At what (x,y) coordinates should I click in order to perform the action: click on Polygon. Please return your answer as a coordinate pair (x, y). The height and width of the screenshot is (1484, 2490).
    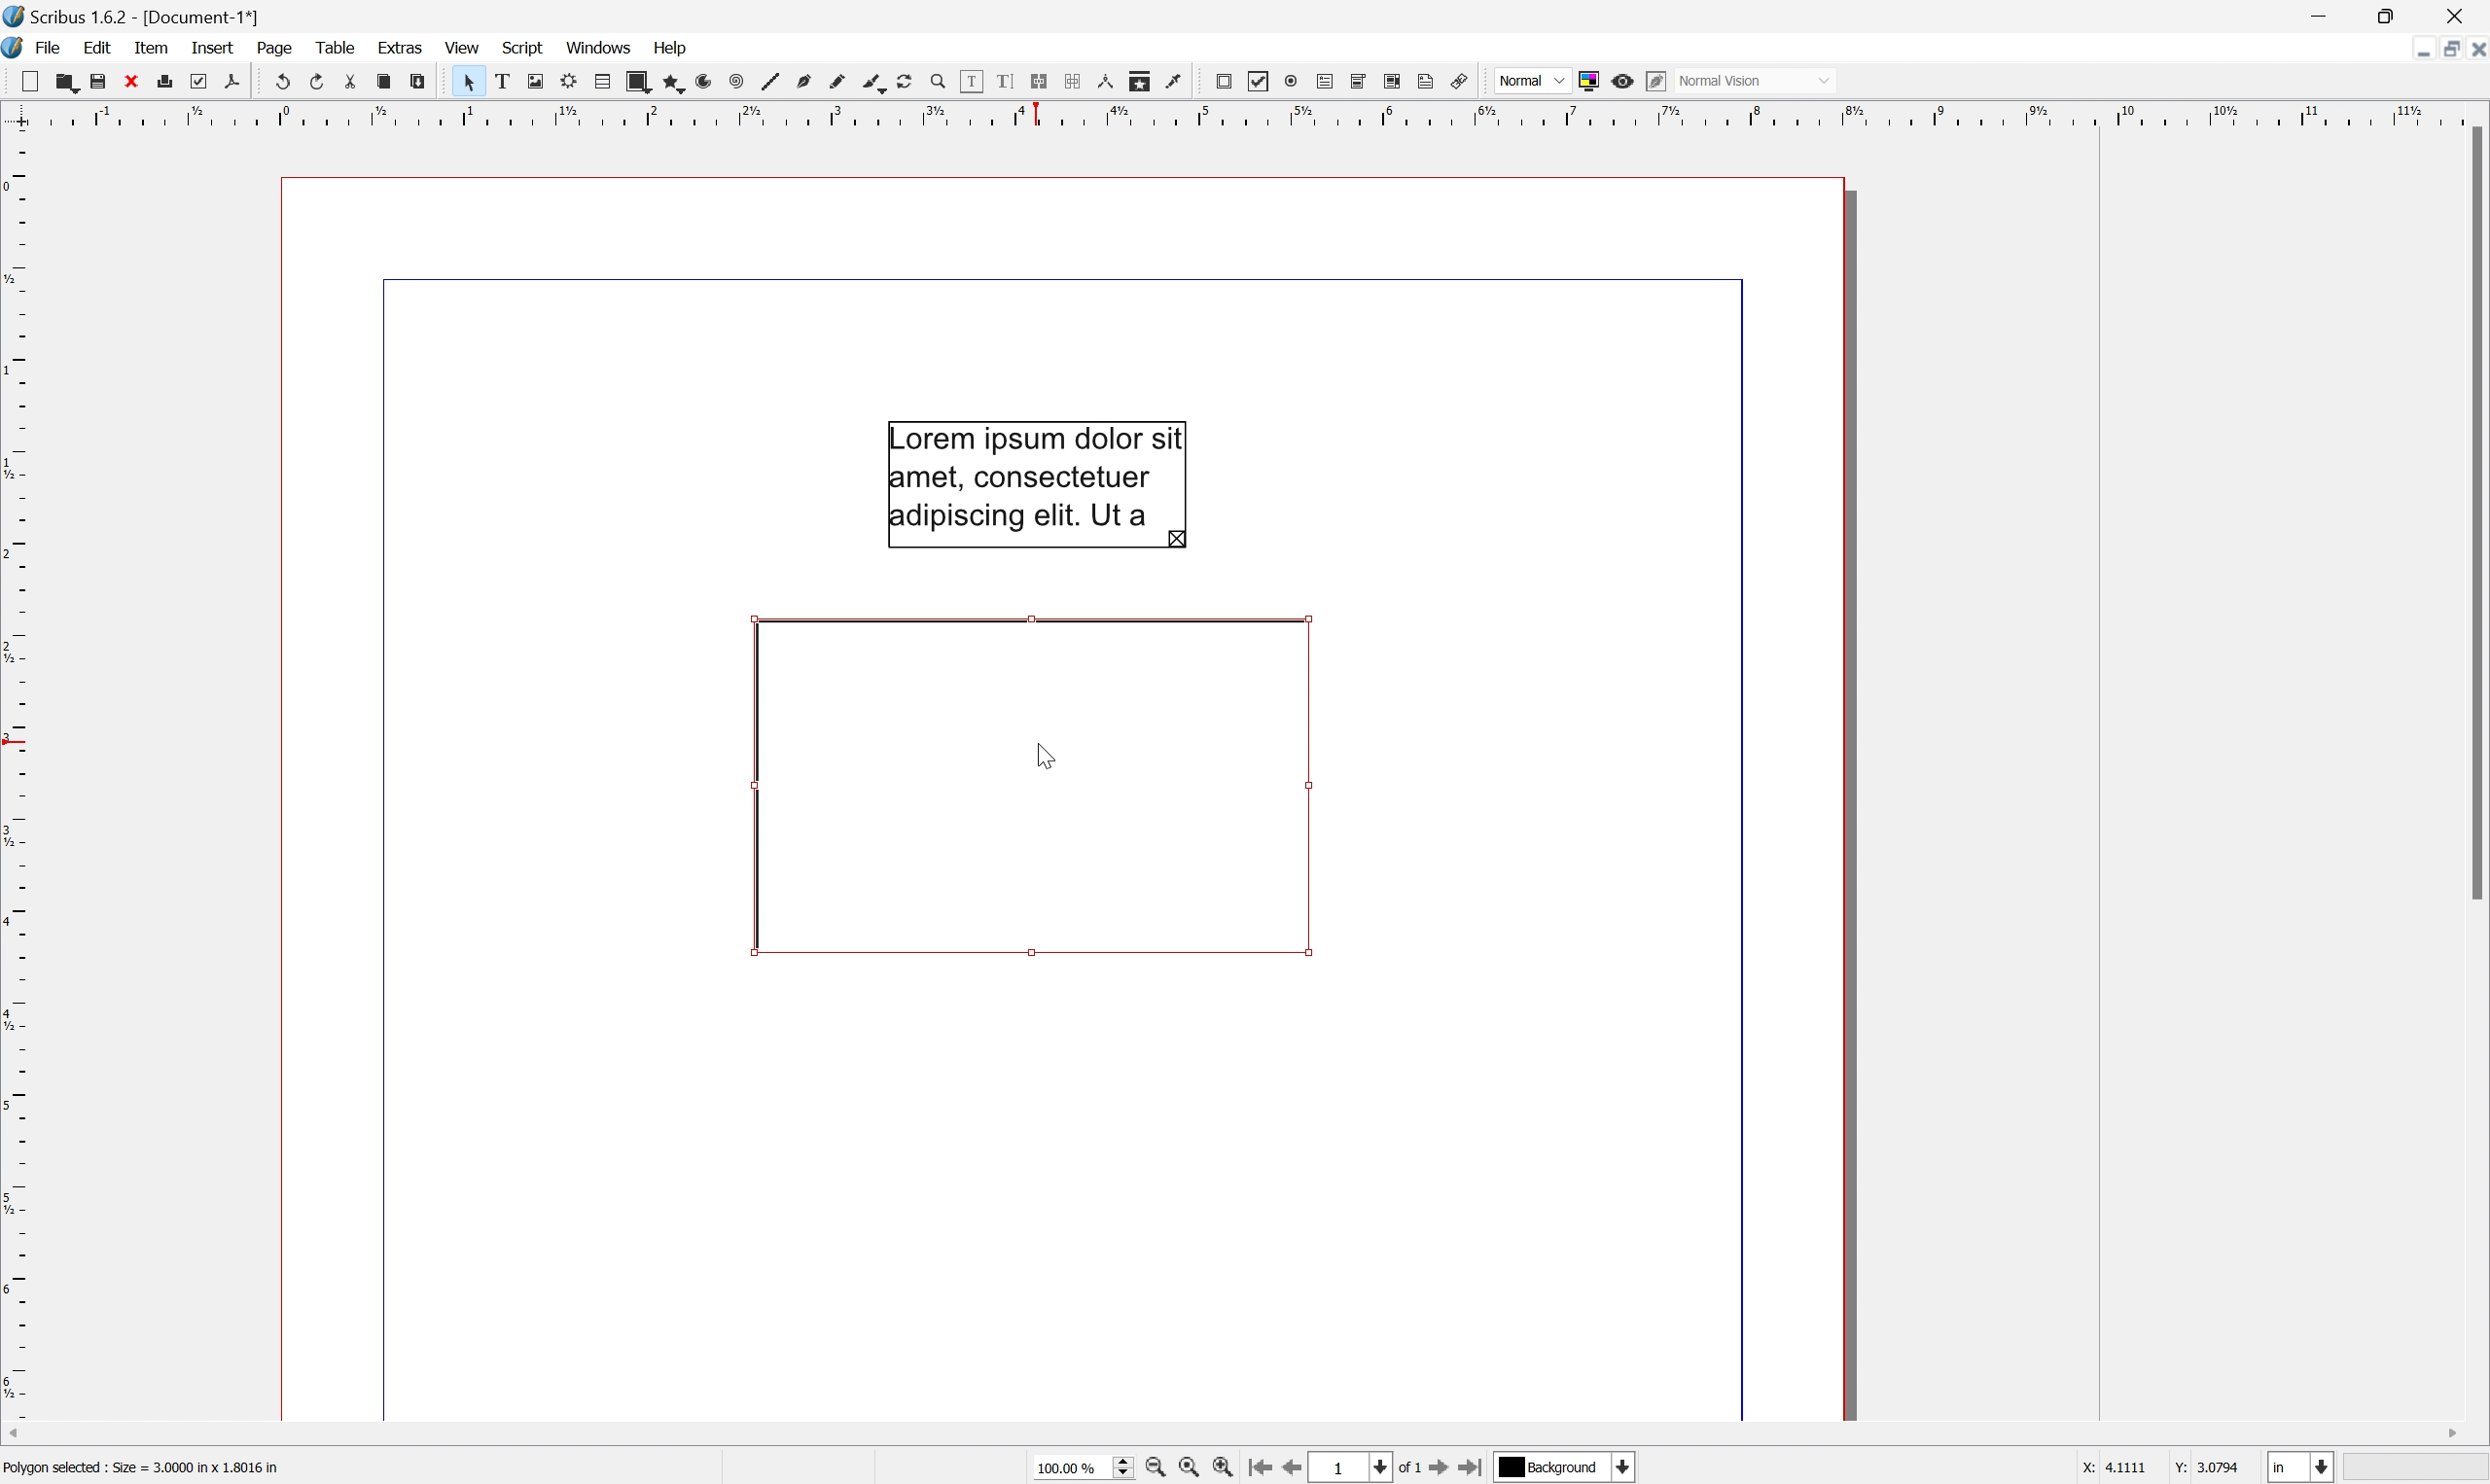
    Looking at the image, I should click on (671, 77).